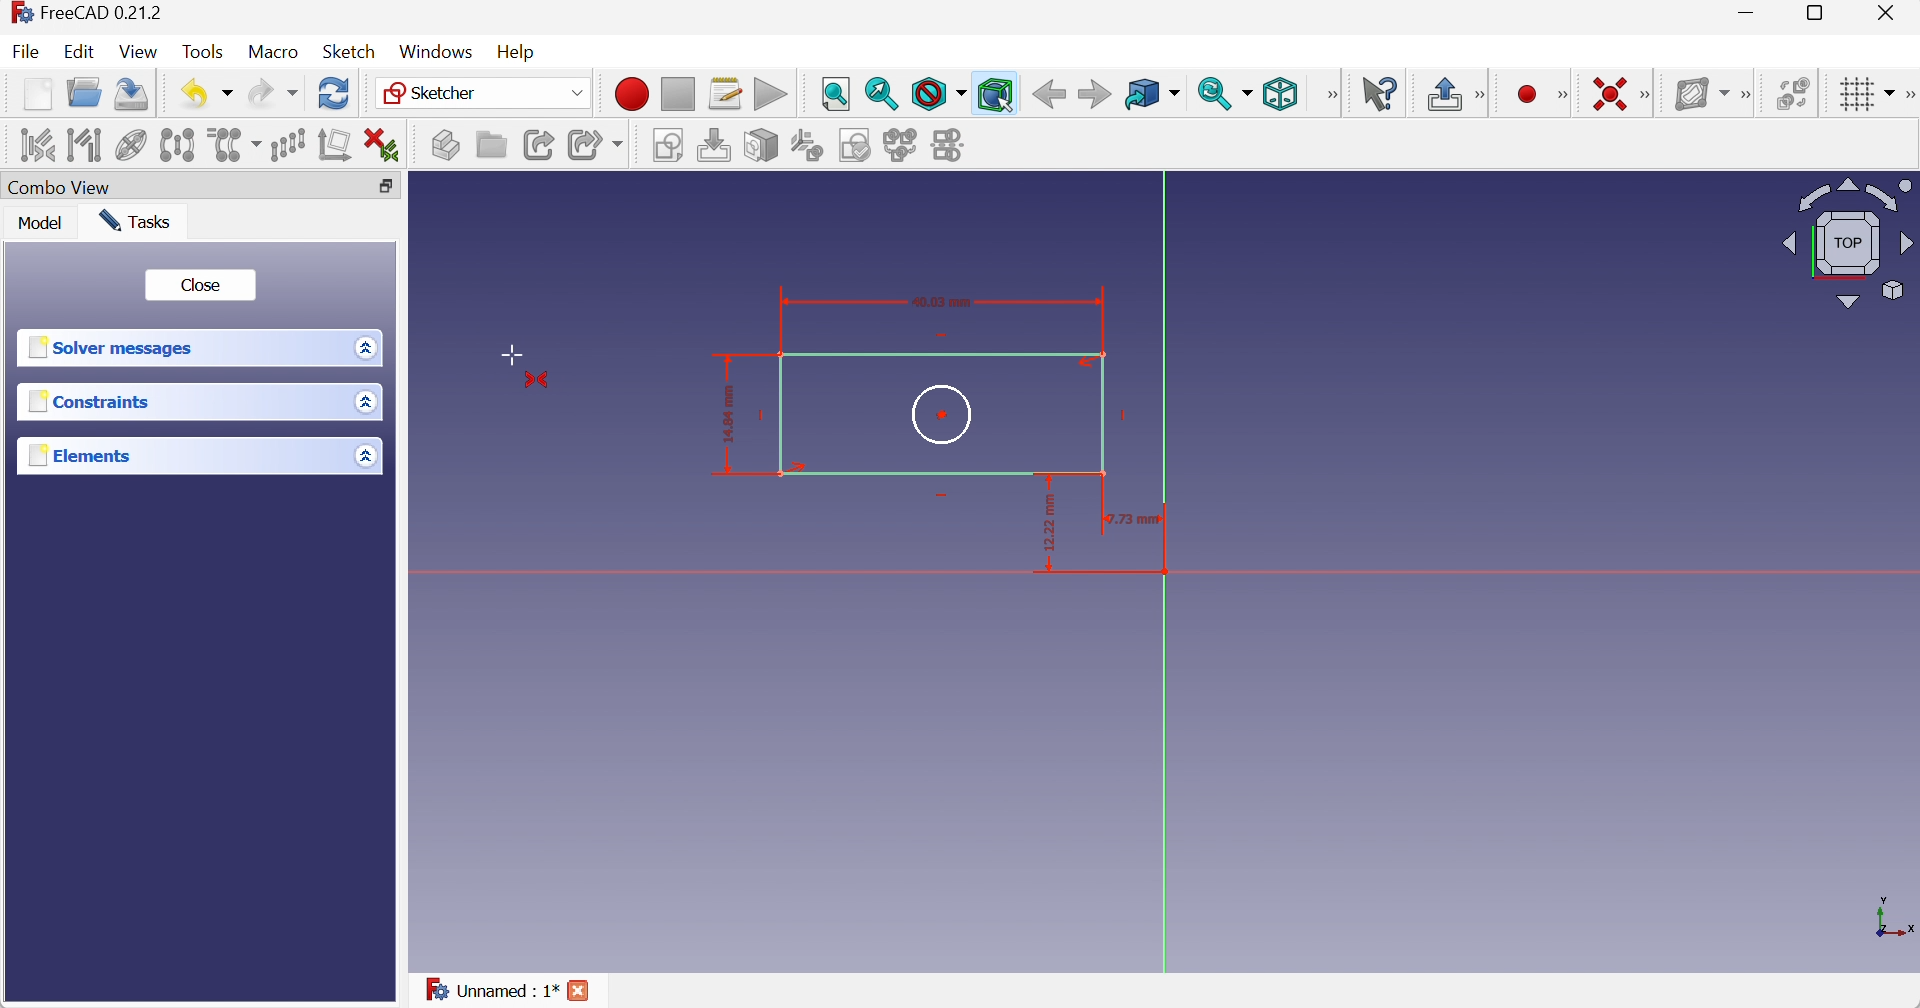 The height and width of the screenshot is (1008, 1920). What do you see at coordinates (1226, 94) in the screenshot?
I see `Sync view` at bounding box center [1226, 94].